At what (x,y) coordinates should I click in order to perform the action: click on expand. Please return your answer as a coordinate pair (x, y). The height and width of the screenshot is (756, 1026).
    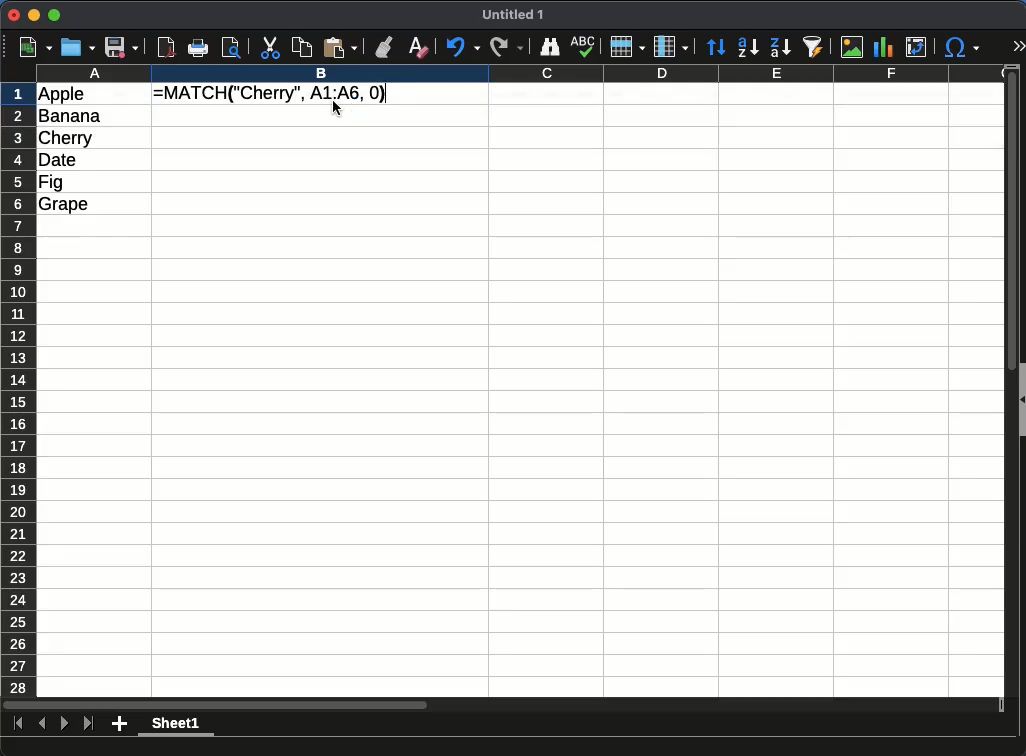
    Looking at the image, I should click on (1019, 46).